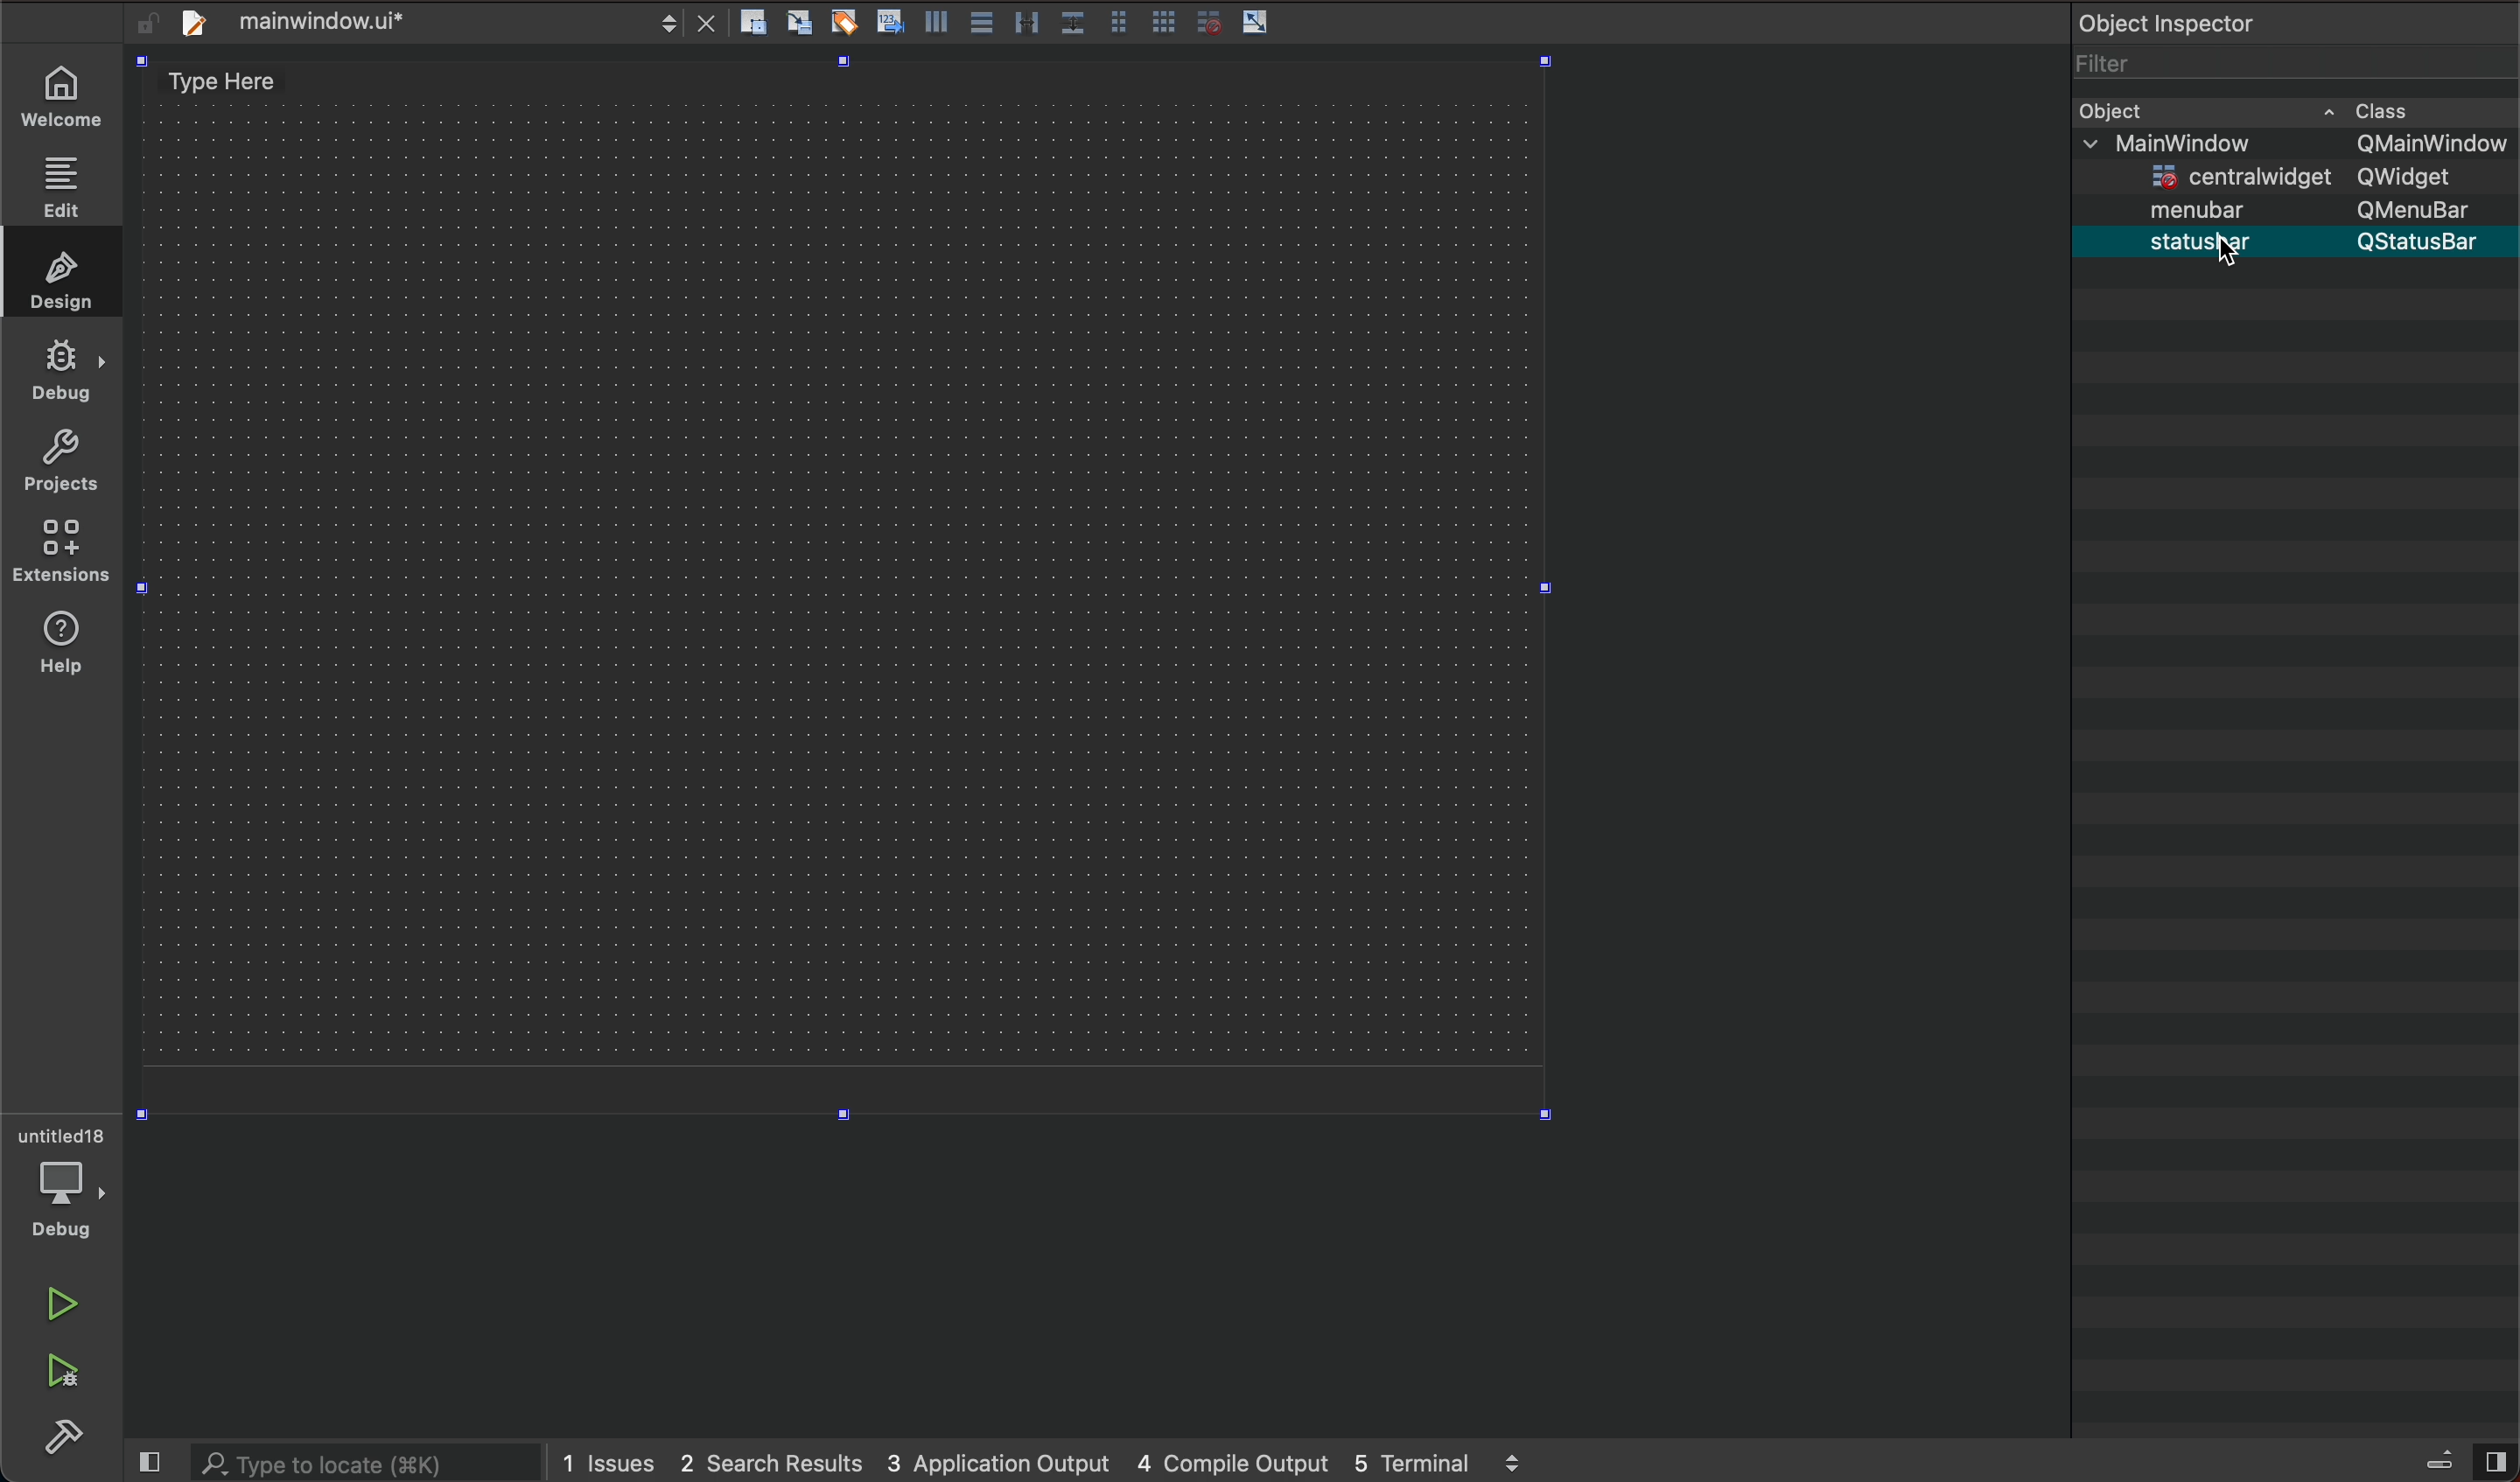 The image size is (2520, 1482). Describe the element at coordinates (65, 640) in the screenshot. I see `extensions` at that location.